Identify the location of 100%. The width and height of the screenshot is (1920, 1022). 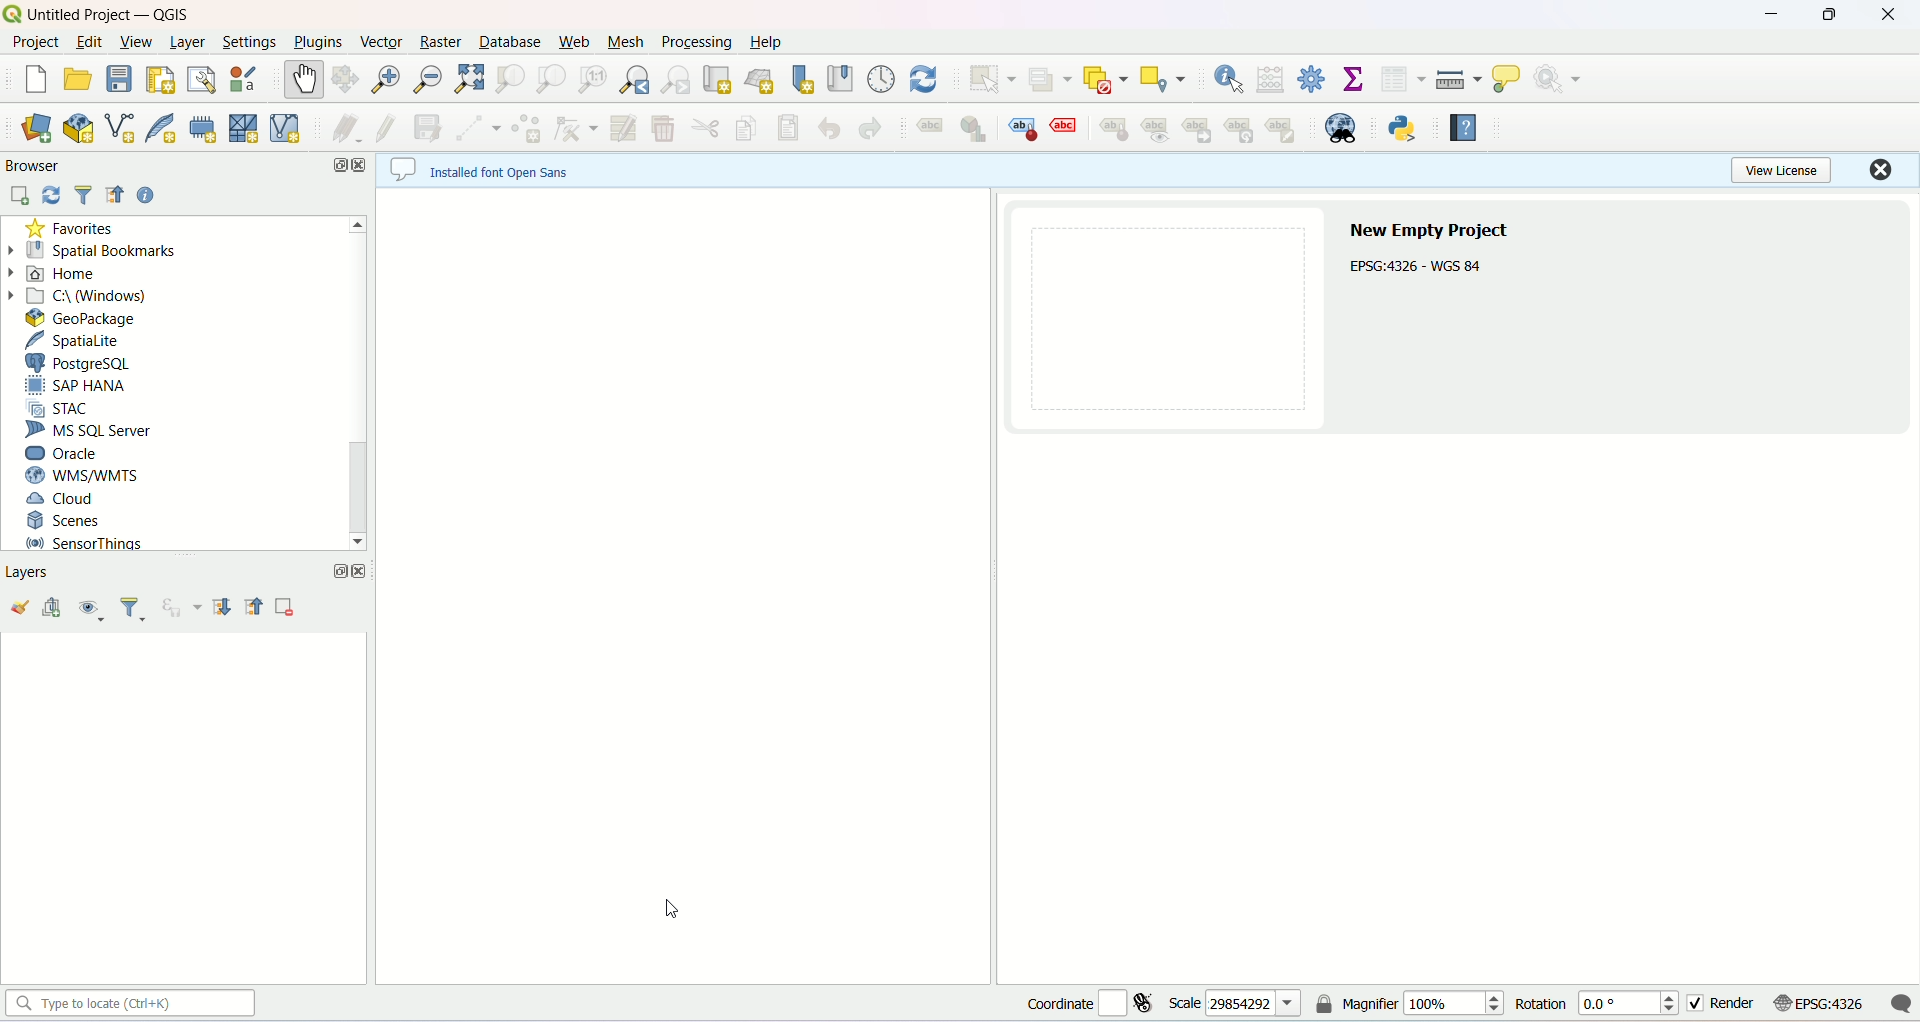
(1456, 1003).